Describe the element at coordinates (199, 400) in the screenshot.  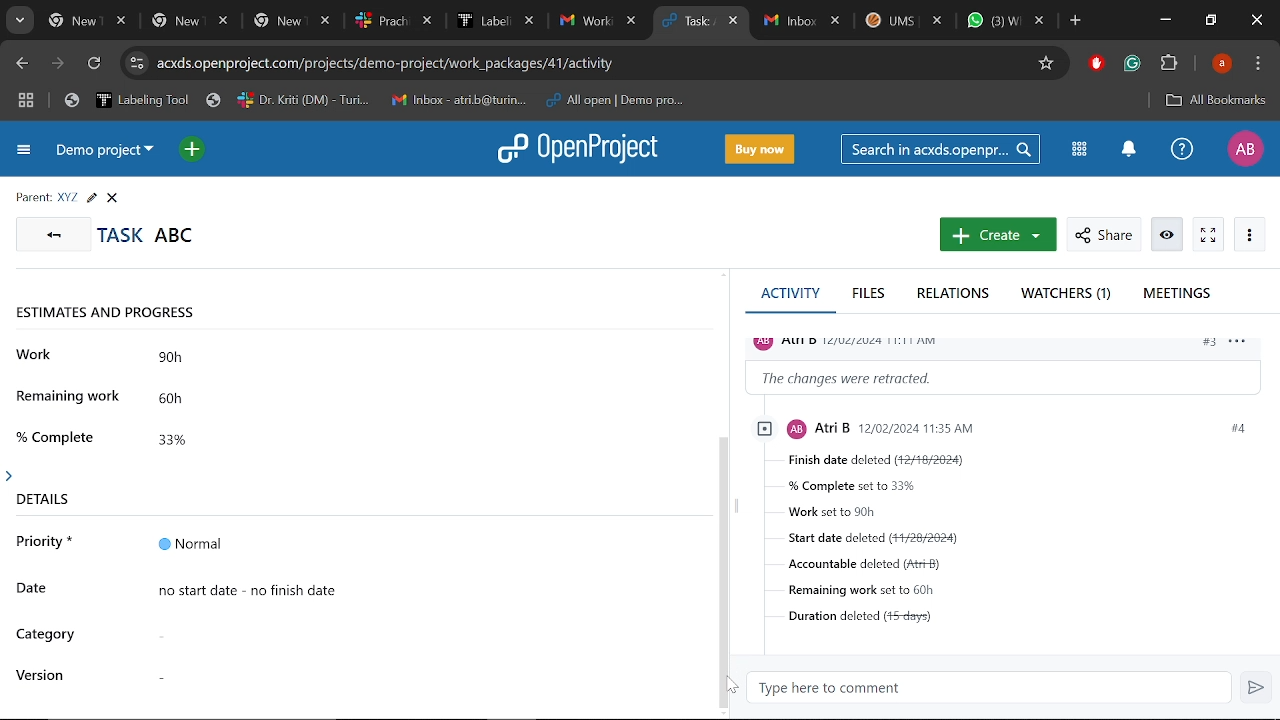
I see `60h` at that location.